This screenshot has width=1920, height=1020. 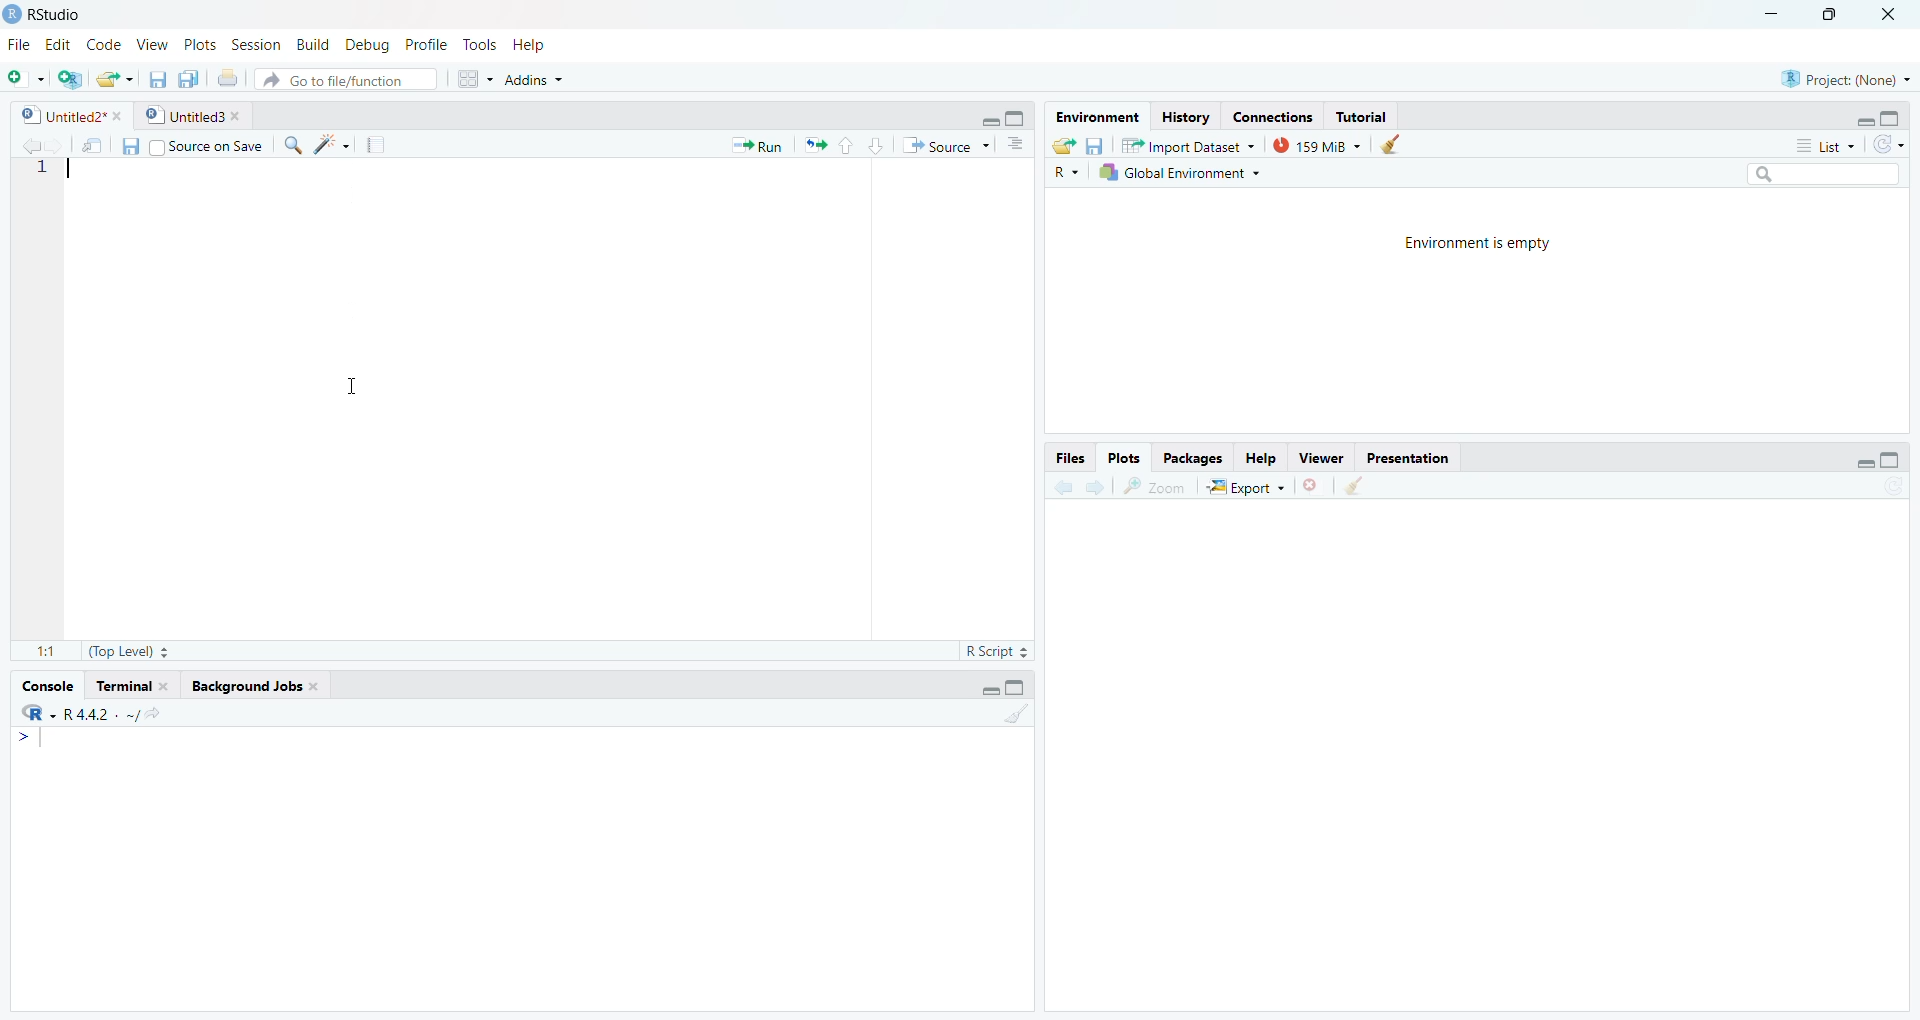 What do you see at coordinates (70, 81) in the screenshot?
I see `Create a project` at bounding box center [70, 81].